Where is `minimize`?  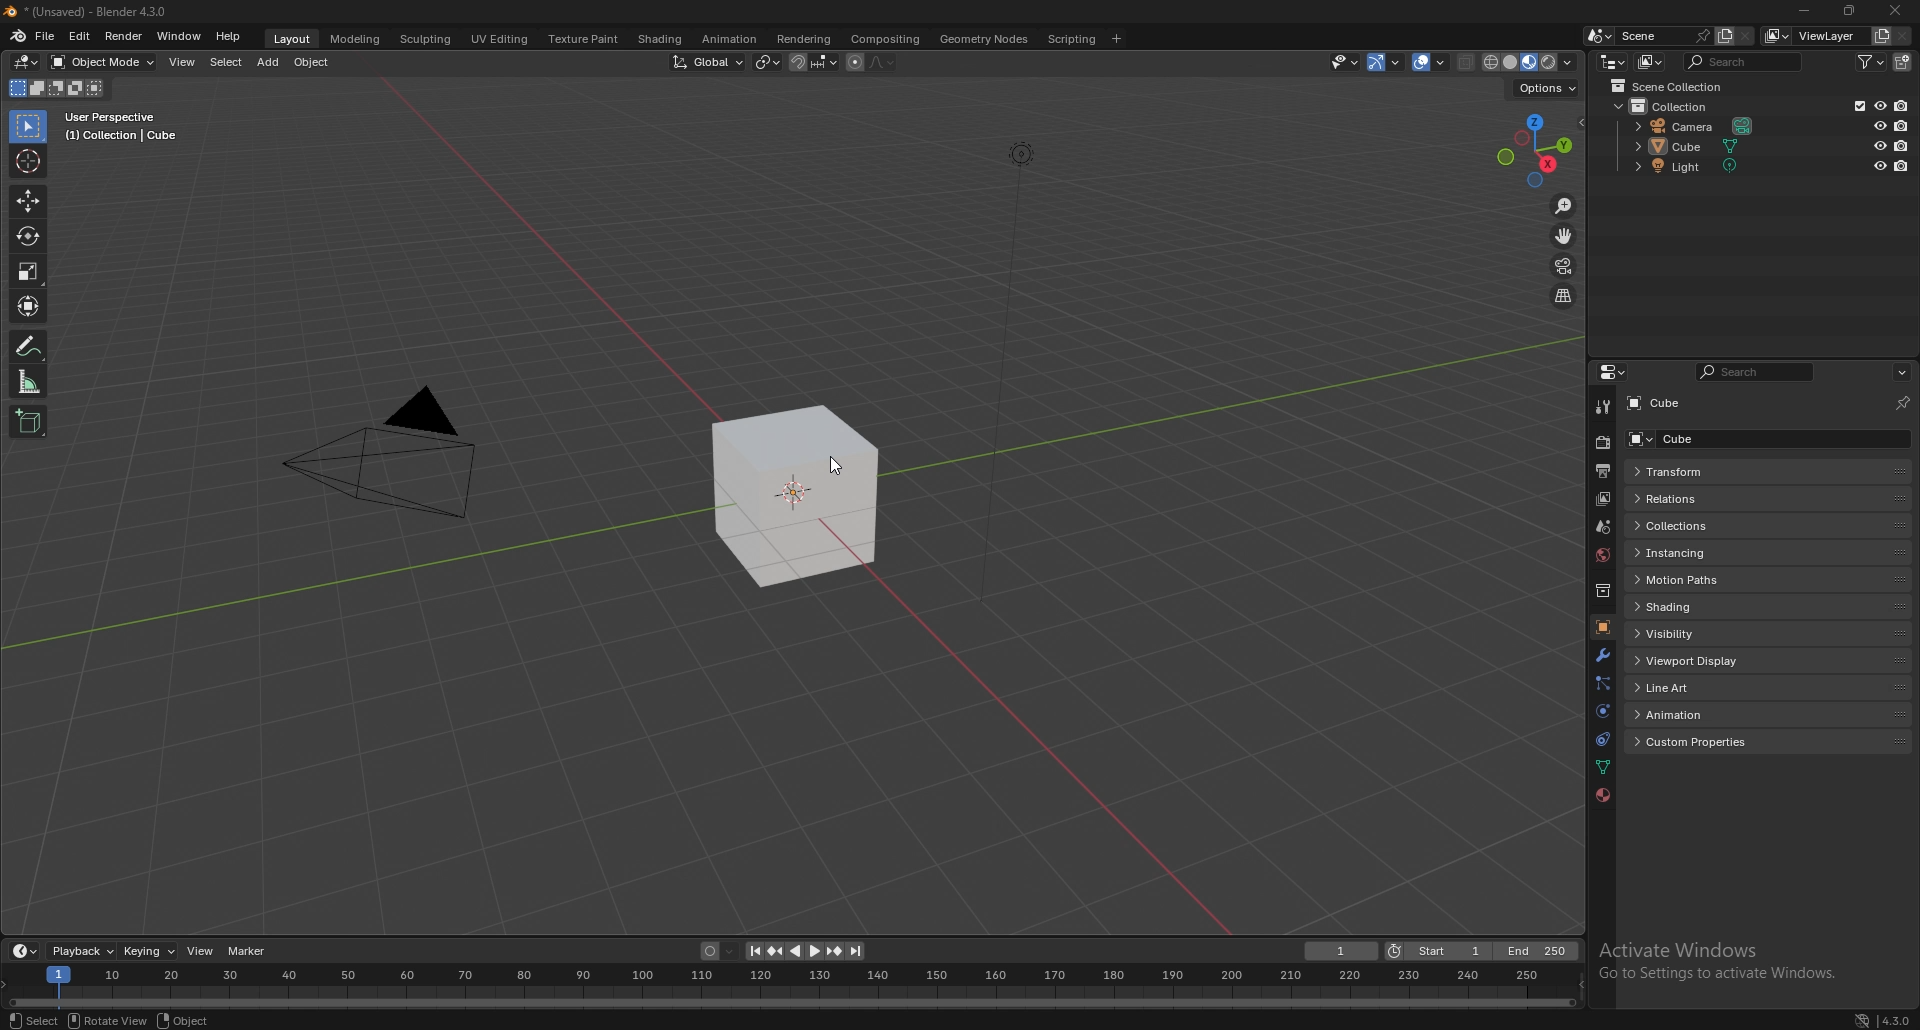
minimize is located at coordinates (1809, 11).